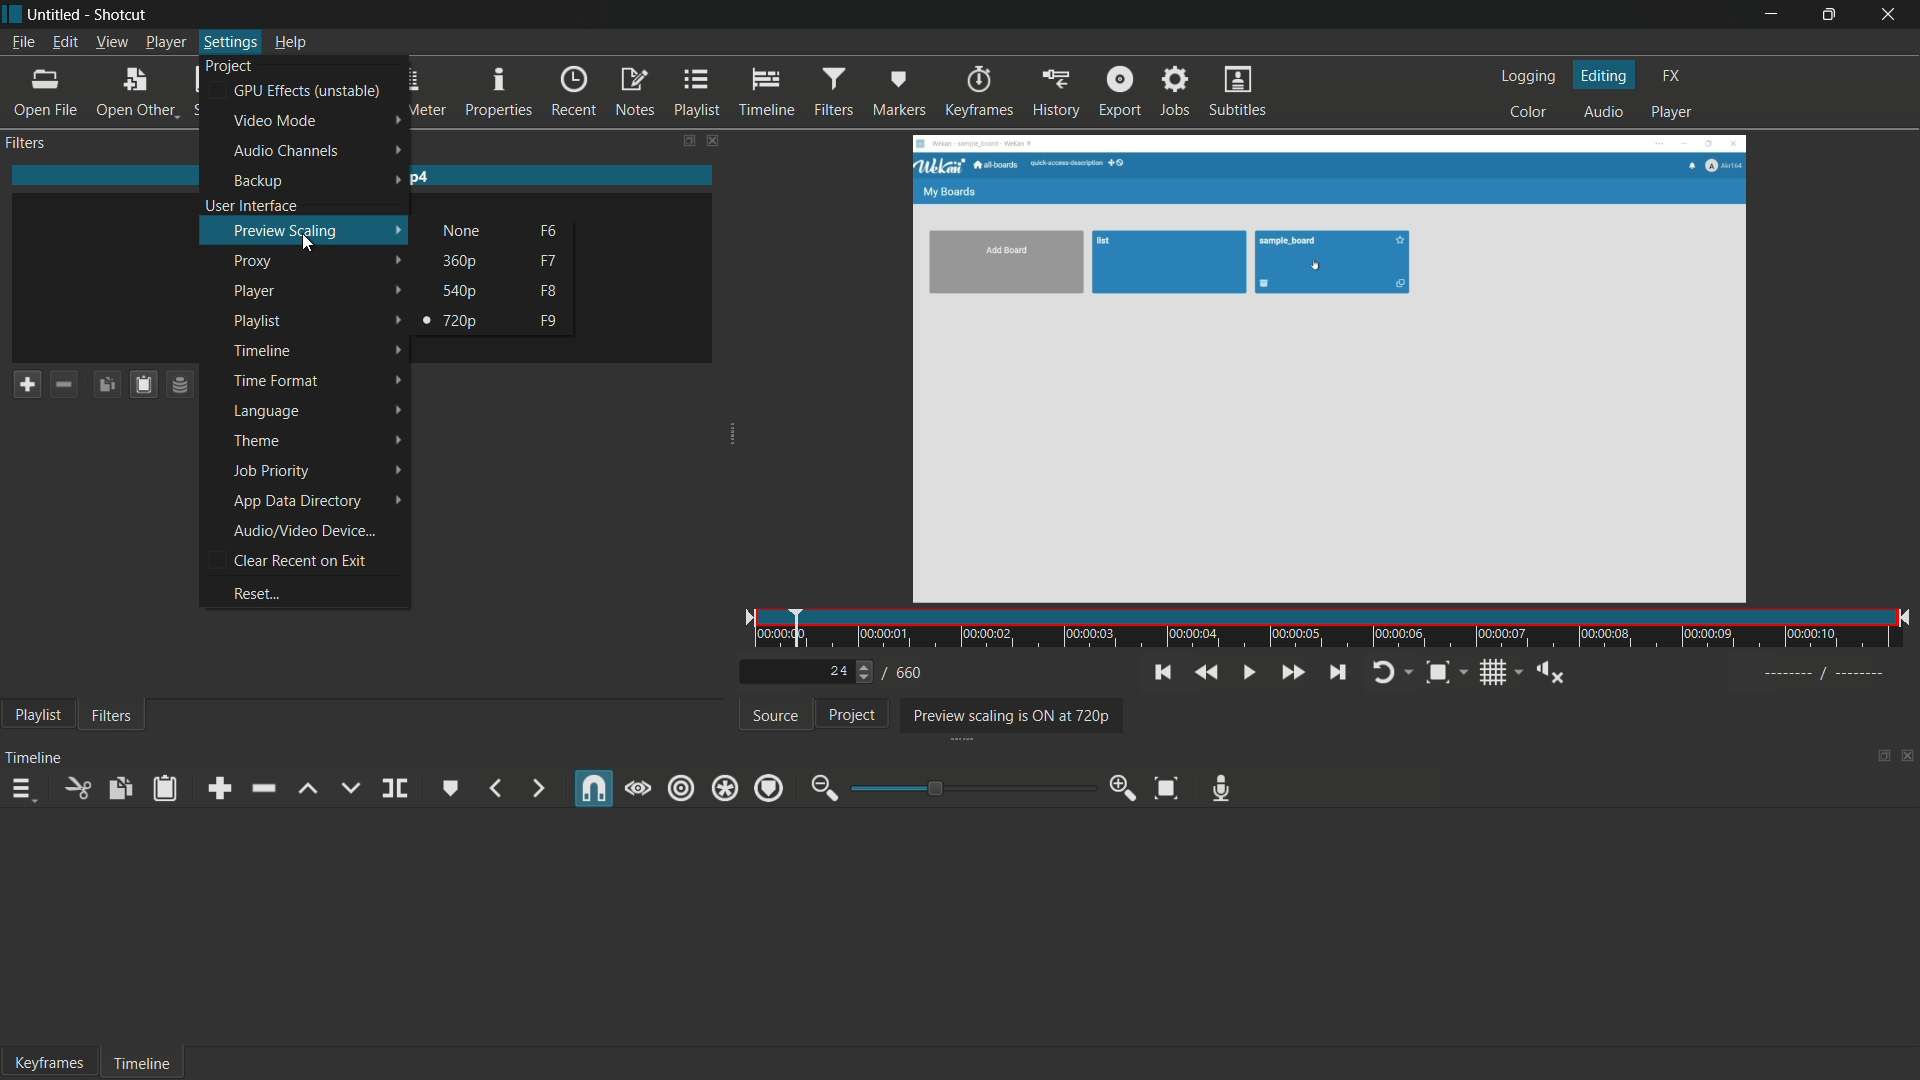 The height and width of the screenshot is (1080, 1920). What do you see at coordinates (549, 292) in the screenshot?
I see `keyboard shortcut` at bounding box center [549, 292].